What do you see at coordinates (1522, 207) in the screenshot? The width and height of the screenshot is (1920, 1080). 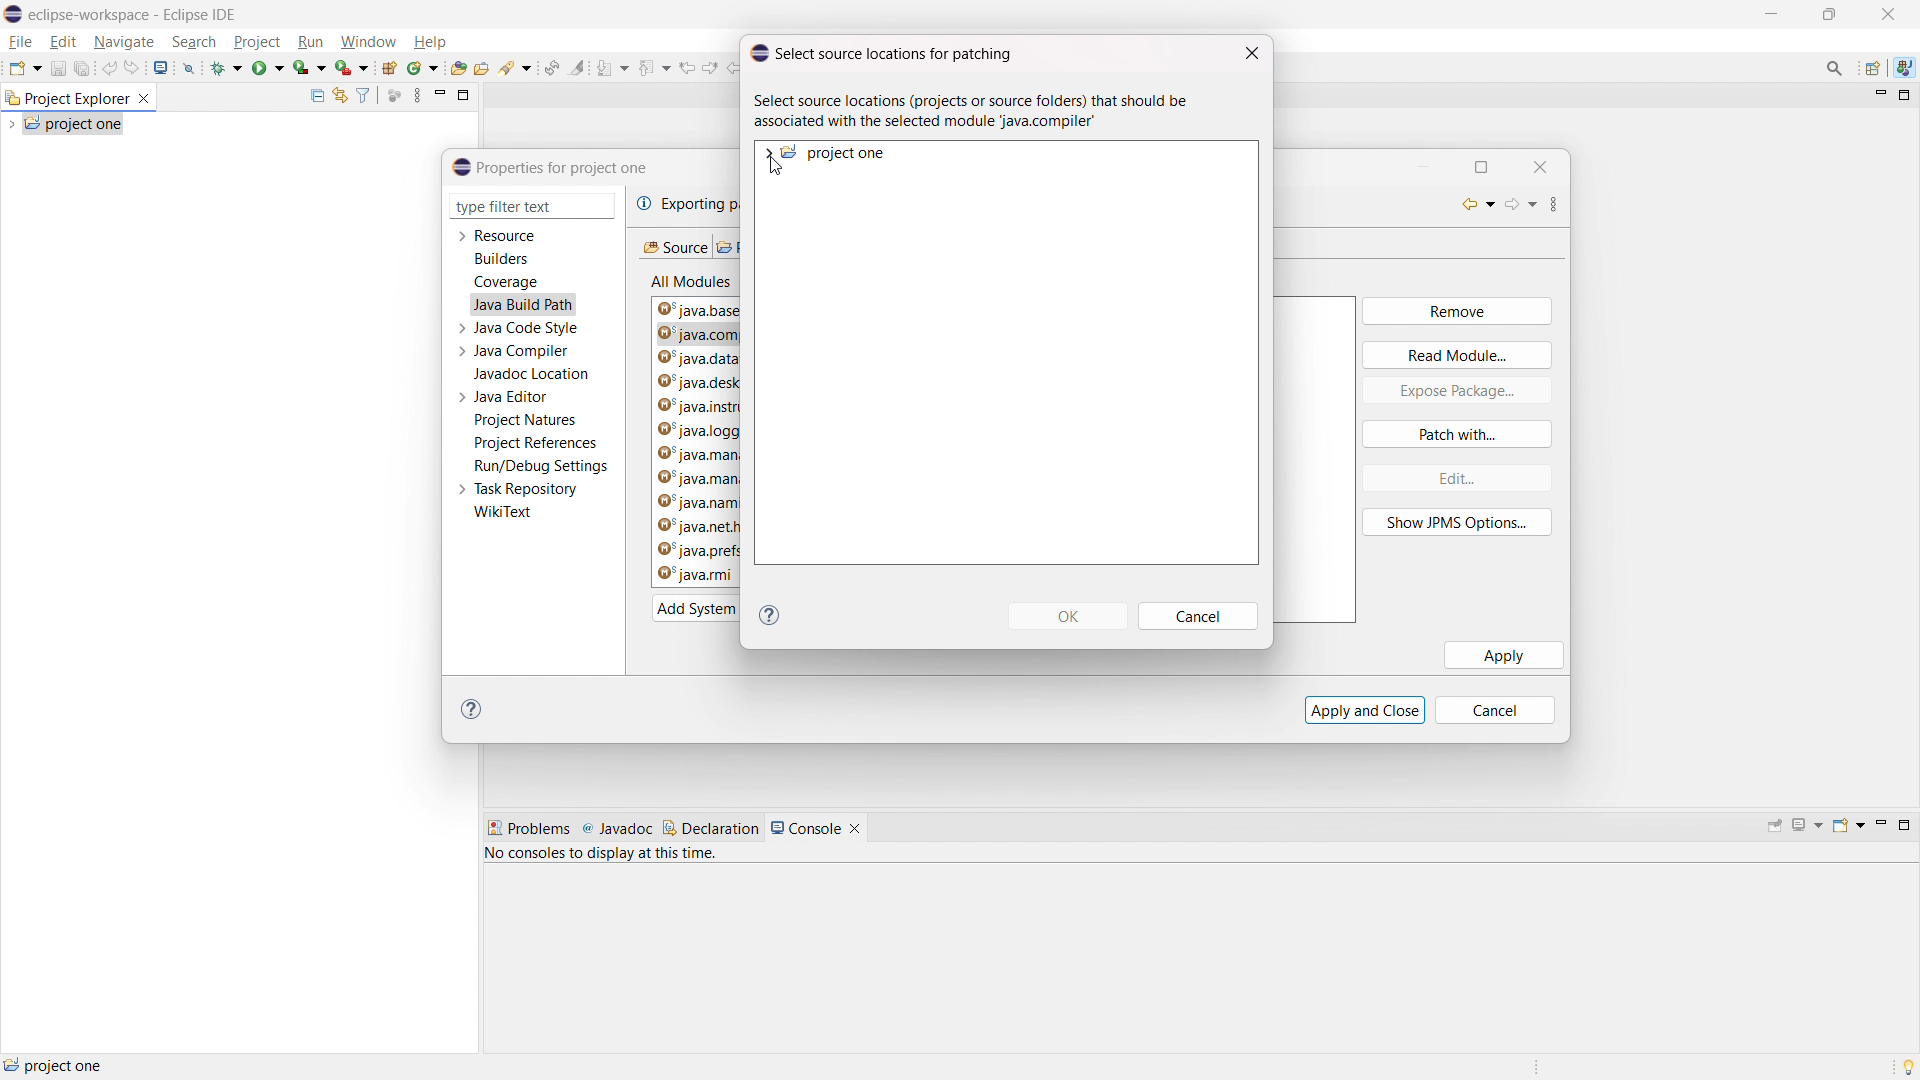 I see `forward` at bounding box center [1522, 207].